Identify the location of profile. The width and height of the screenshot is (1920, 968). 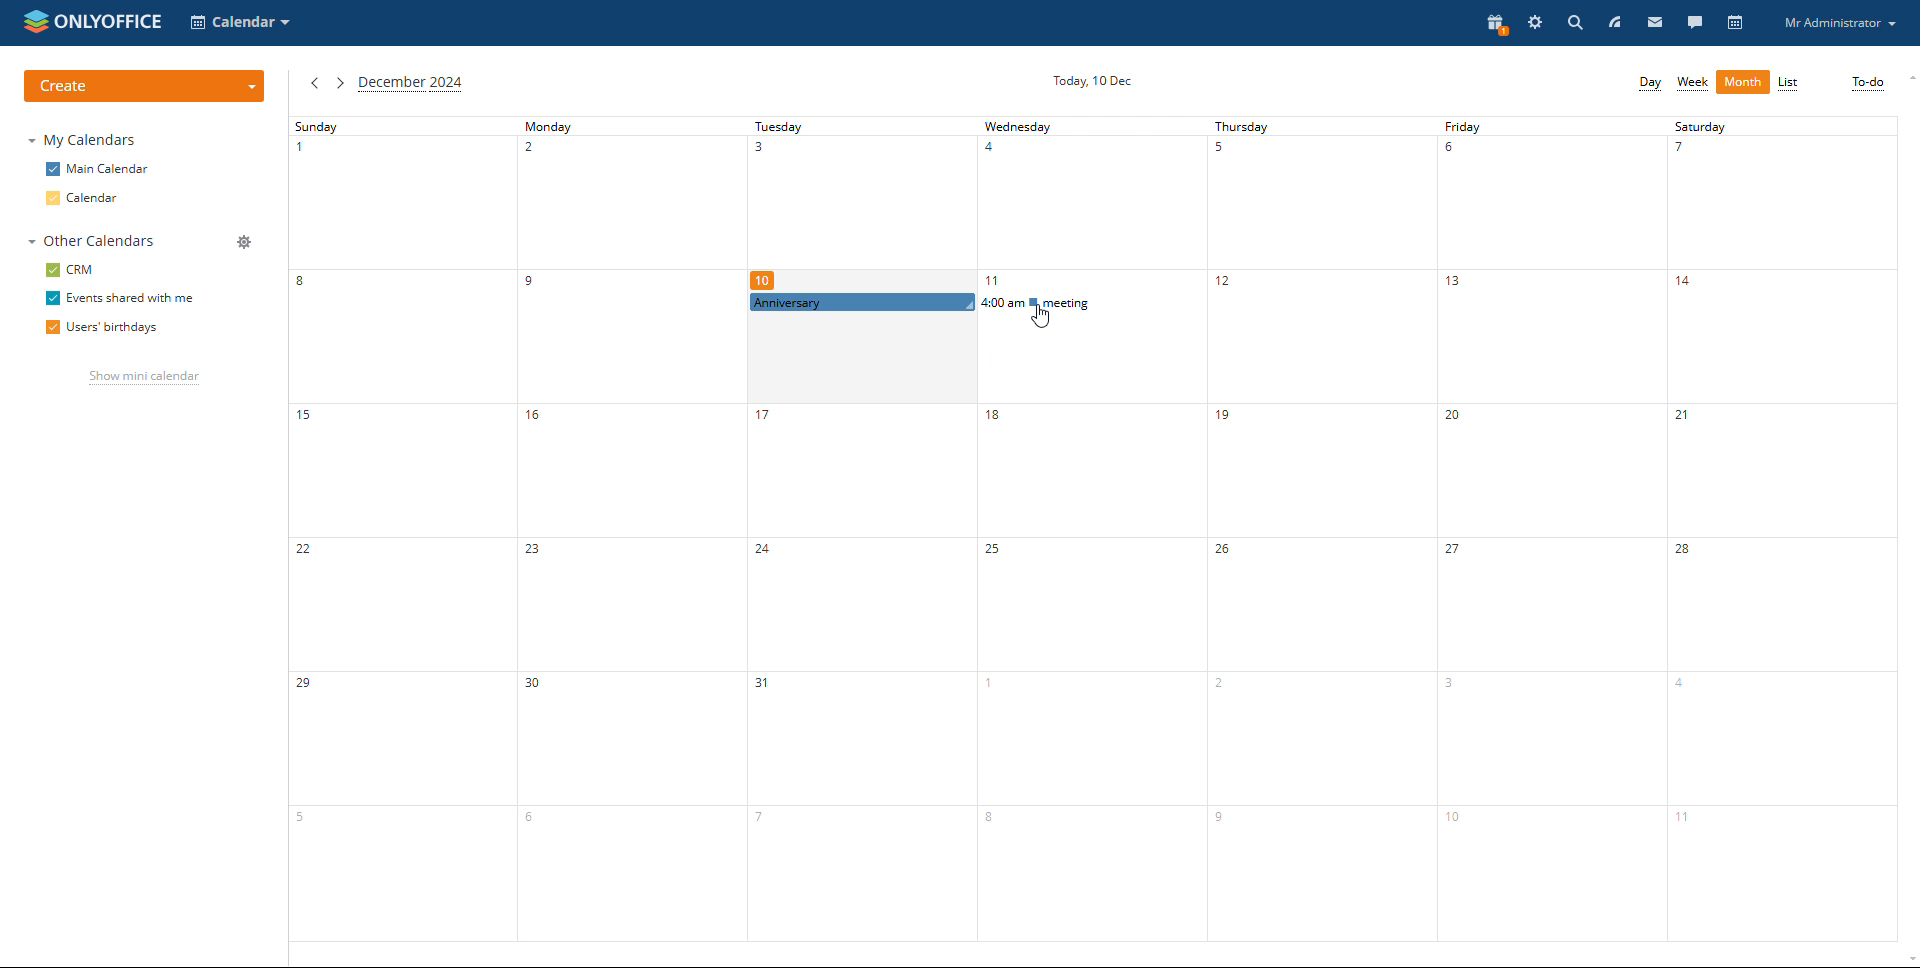
(1843, 24).